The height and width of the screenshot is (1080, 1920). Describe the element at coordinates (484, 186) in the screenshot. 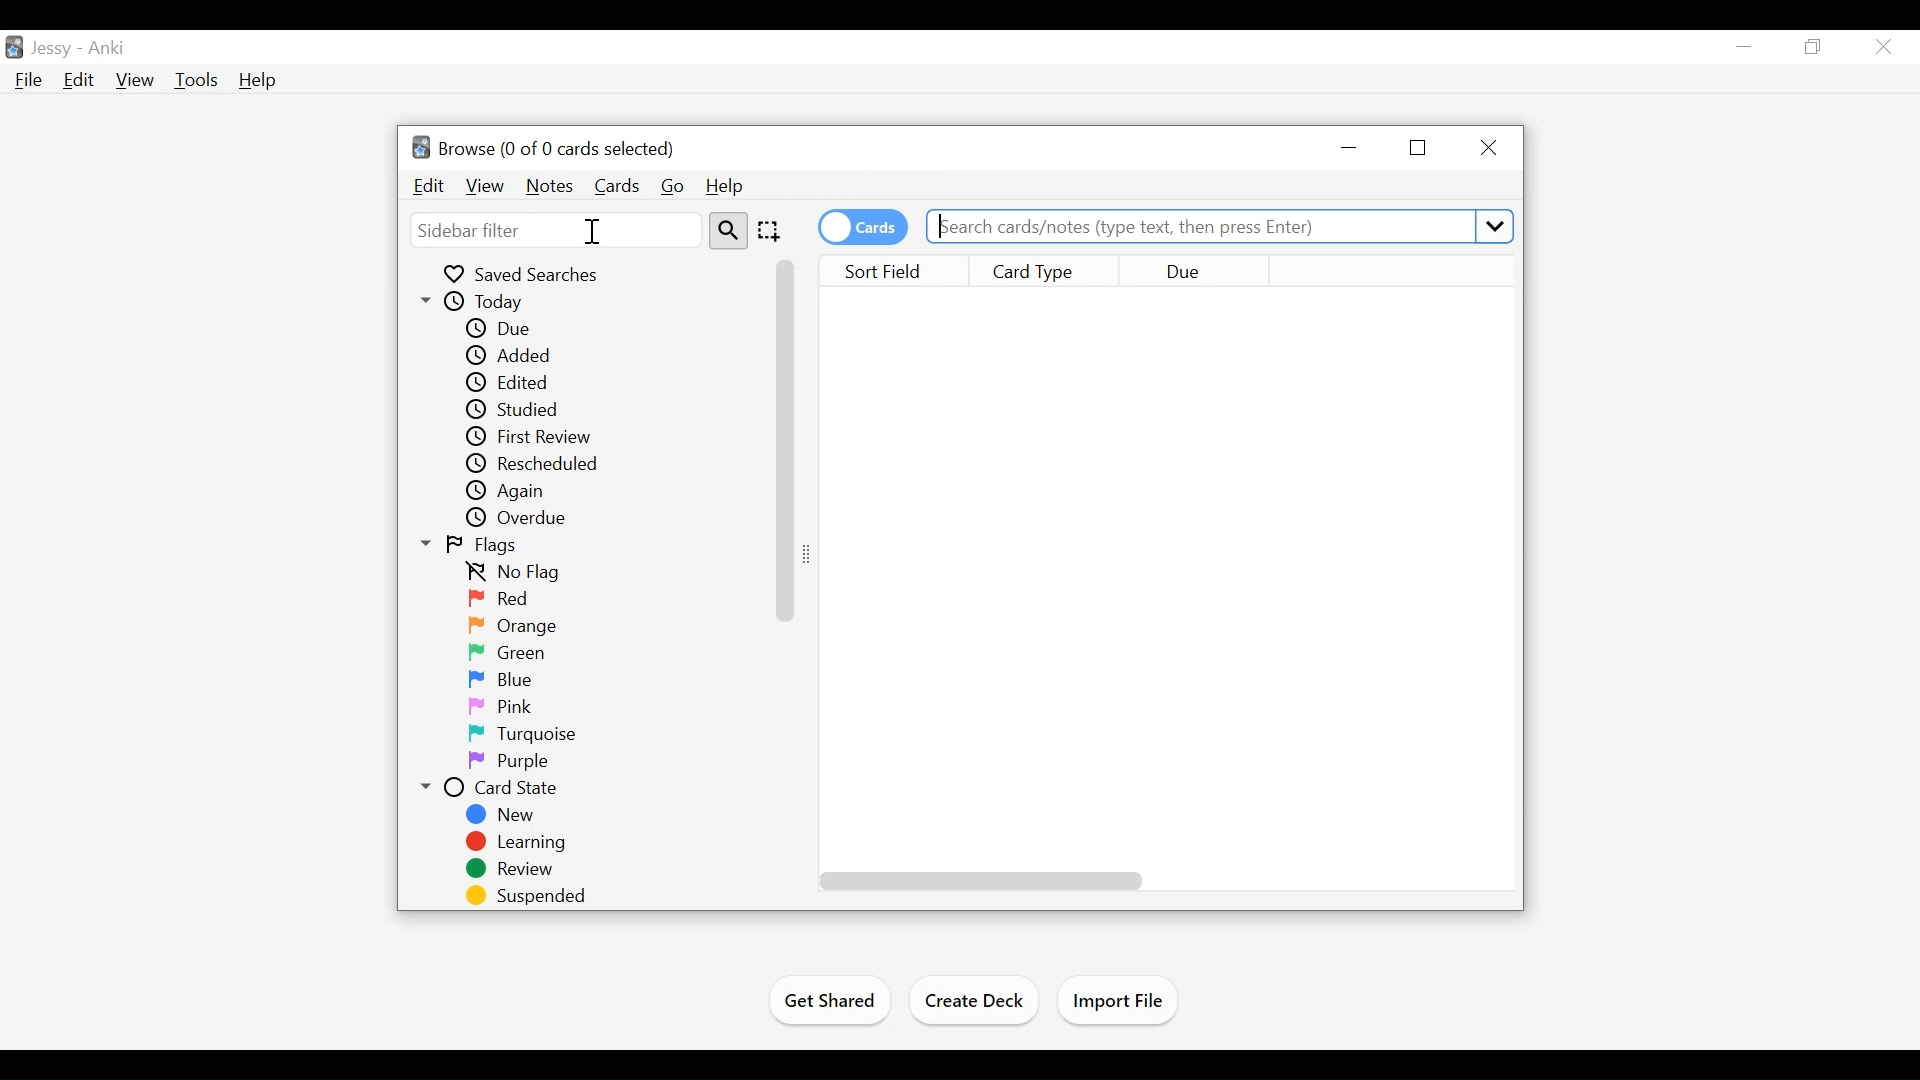

I see `View` at that location.